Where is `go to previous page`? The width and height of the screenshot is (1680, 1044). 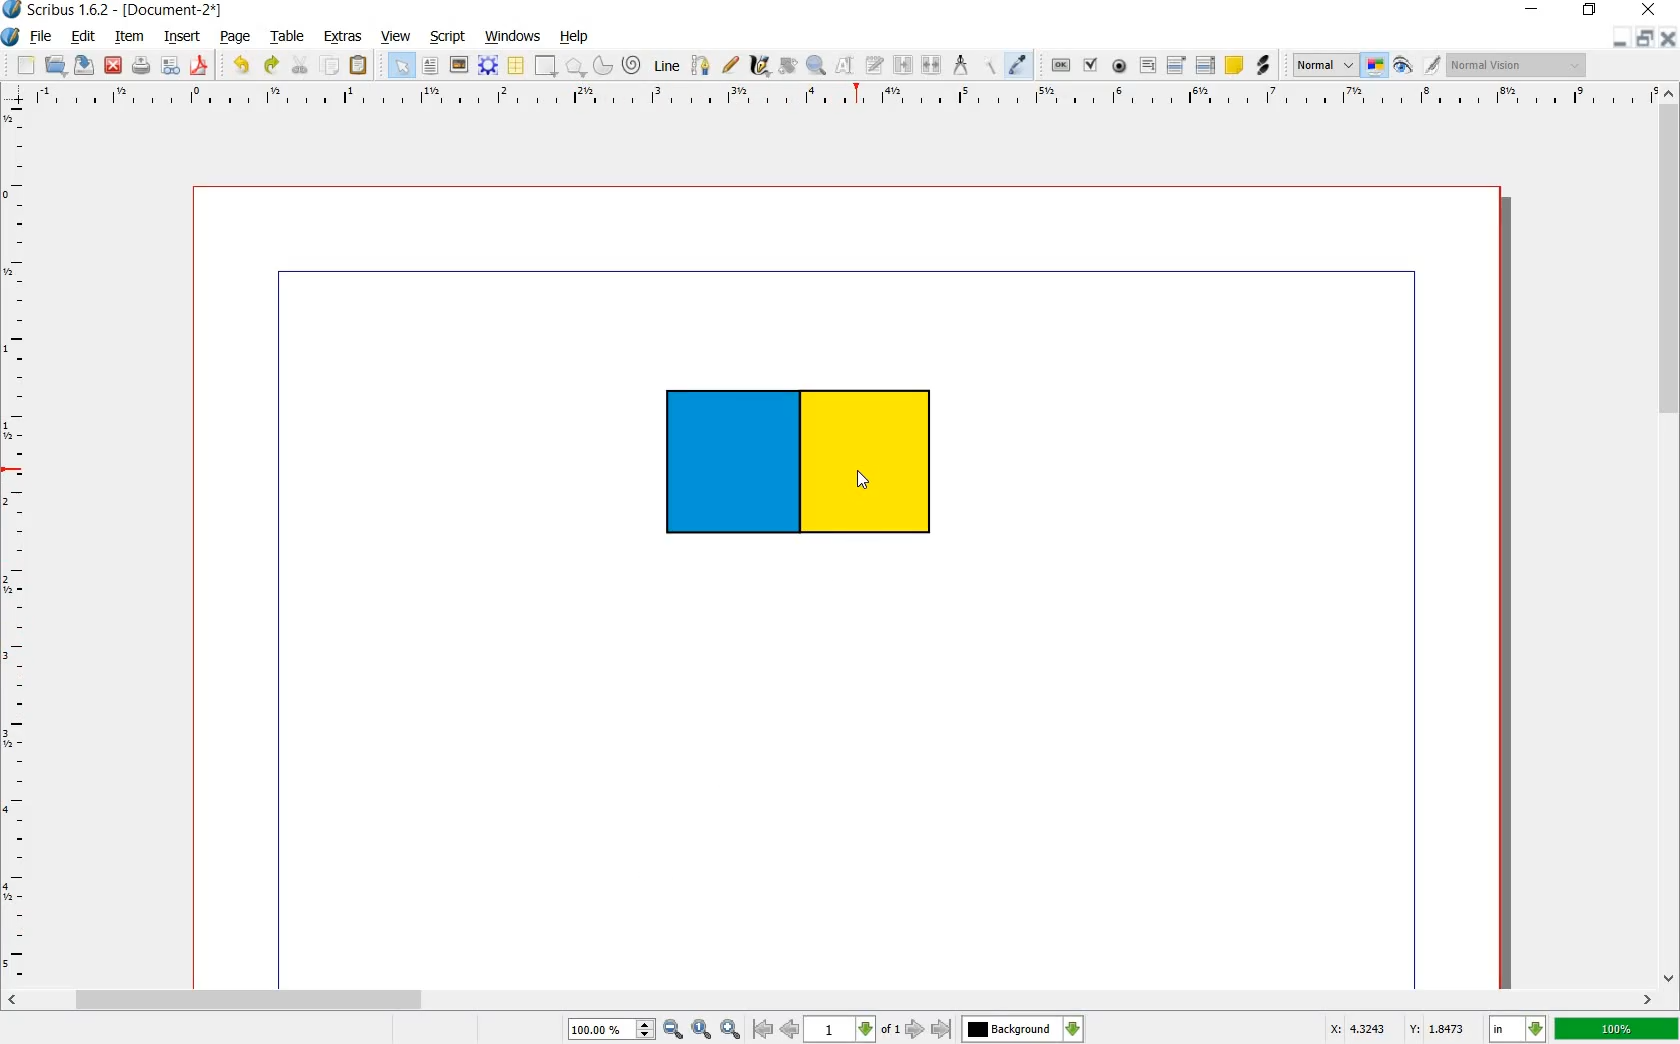
go to previous page is located at coordinates (791, 1029).